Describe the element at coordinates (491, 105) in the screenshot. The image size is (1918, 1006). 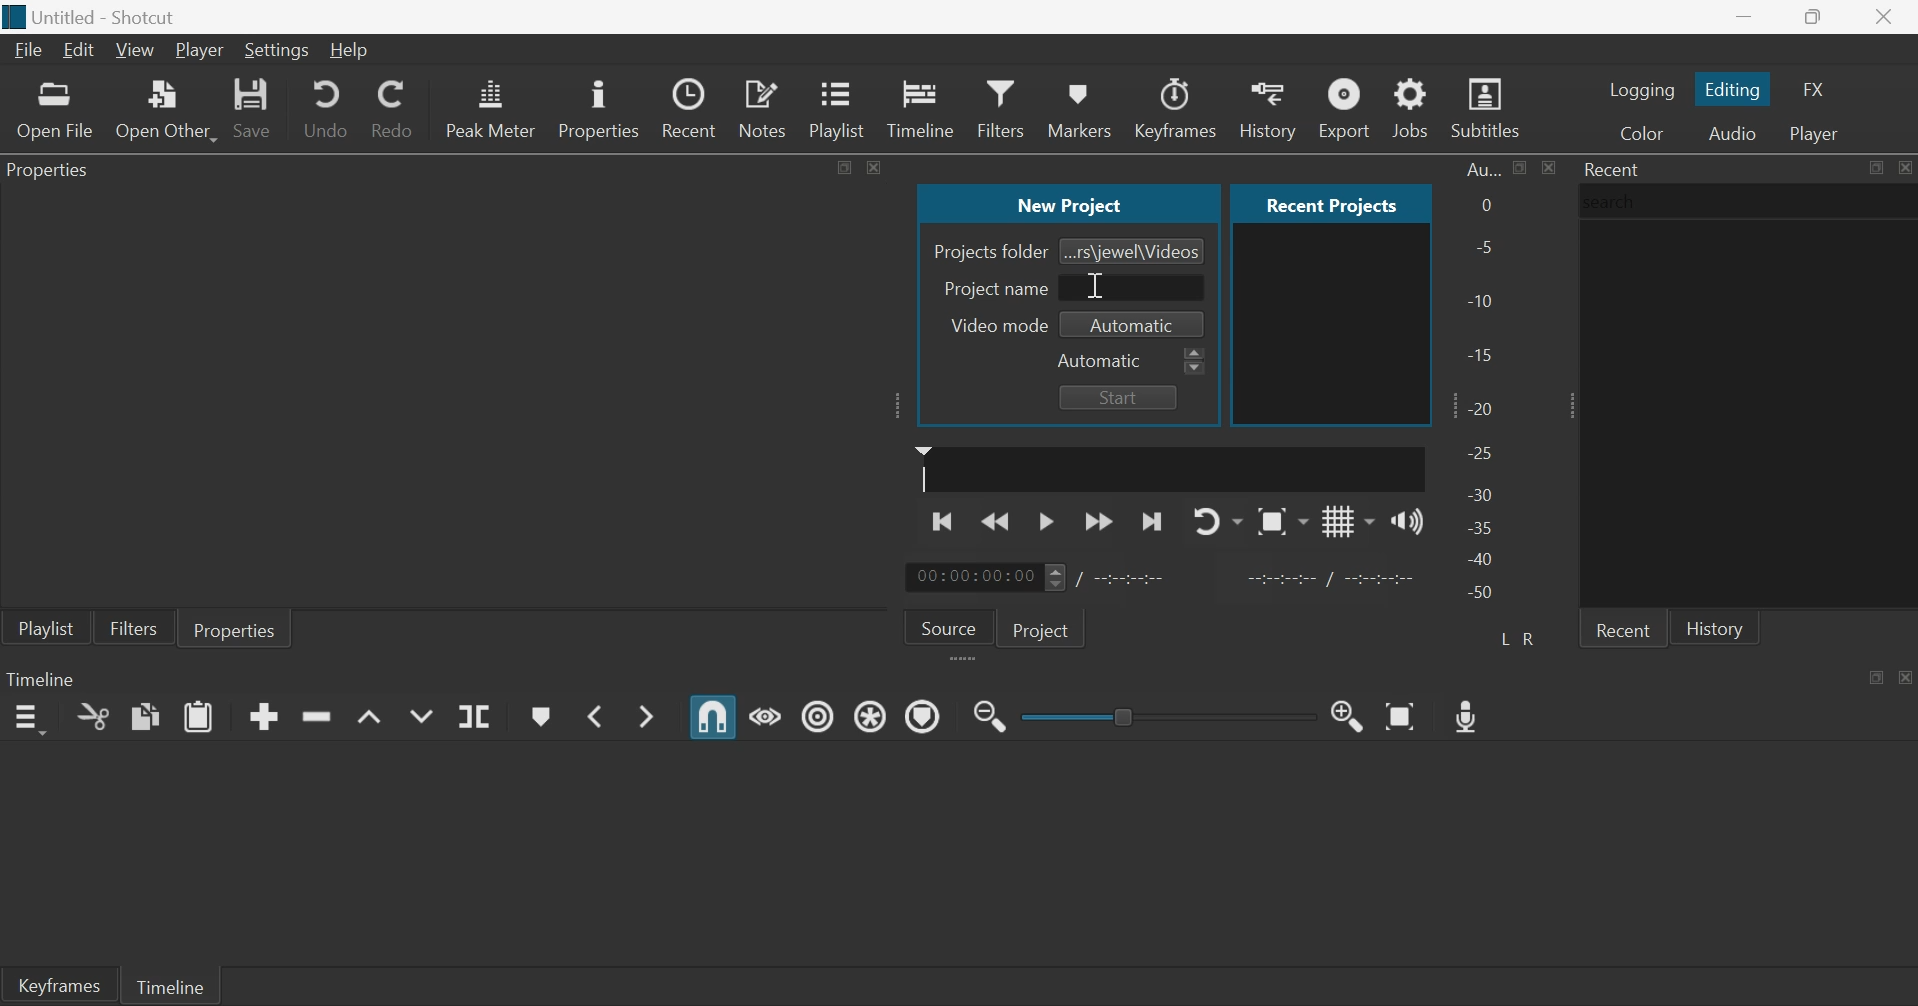
I see `Audio Peak meter` at that location.